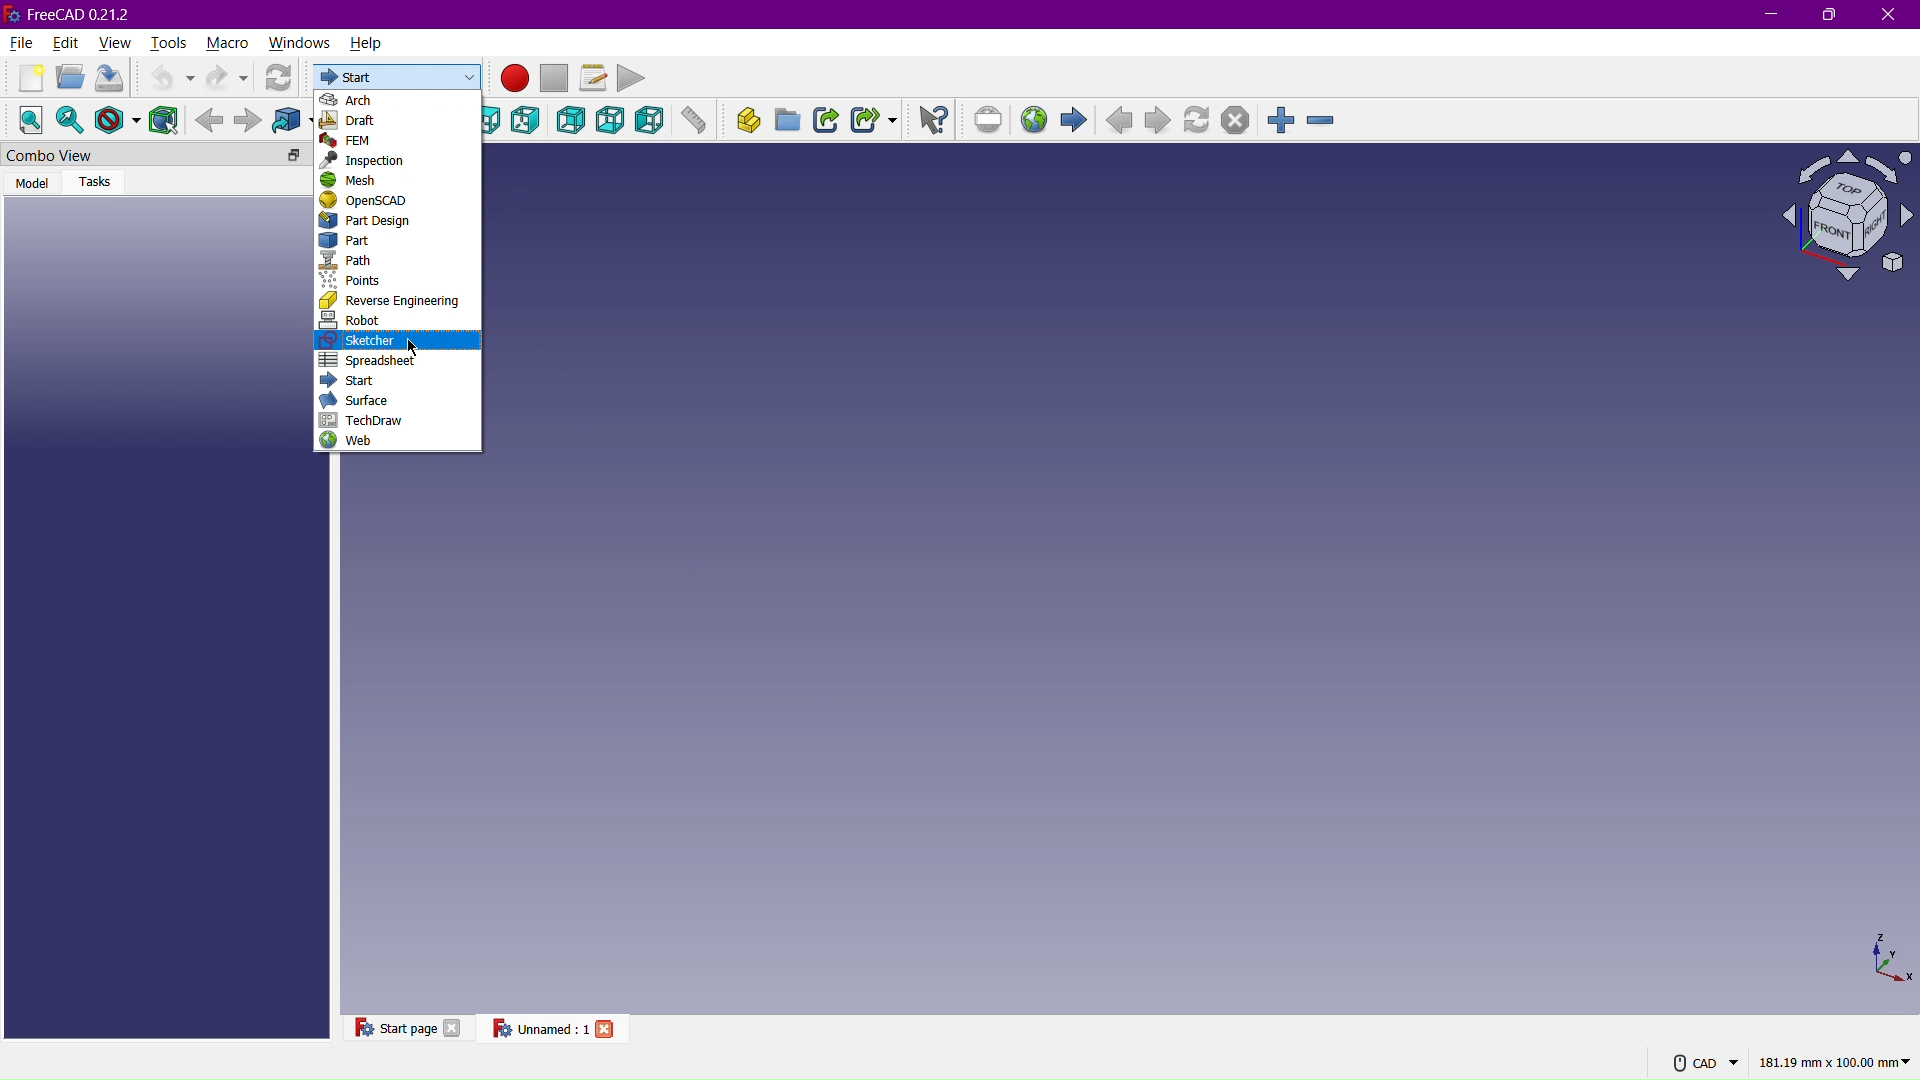  Describe the element at coordinates (1835, 1063) in the screenshot. I see `181.19 mm x 100.00 mm` at that location.